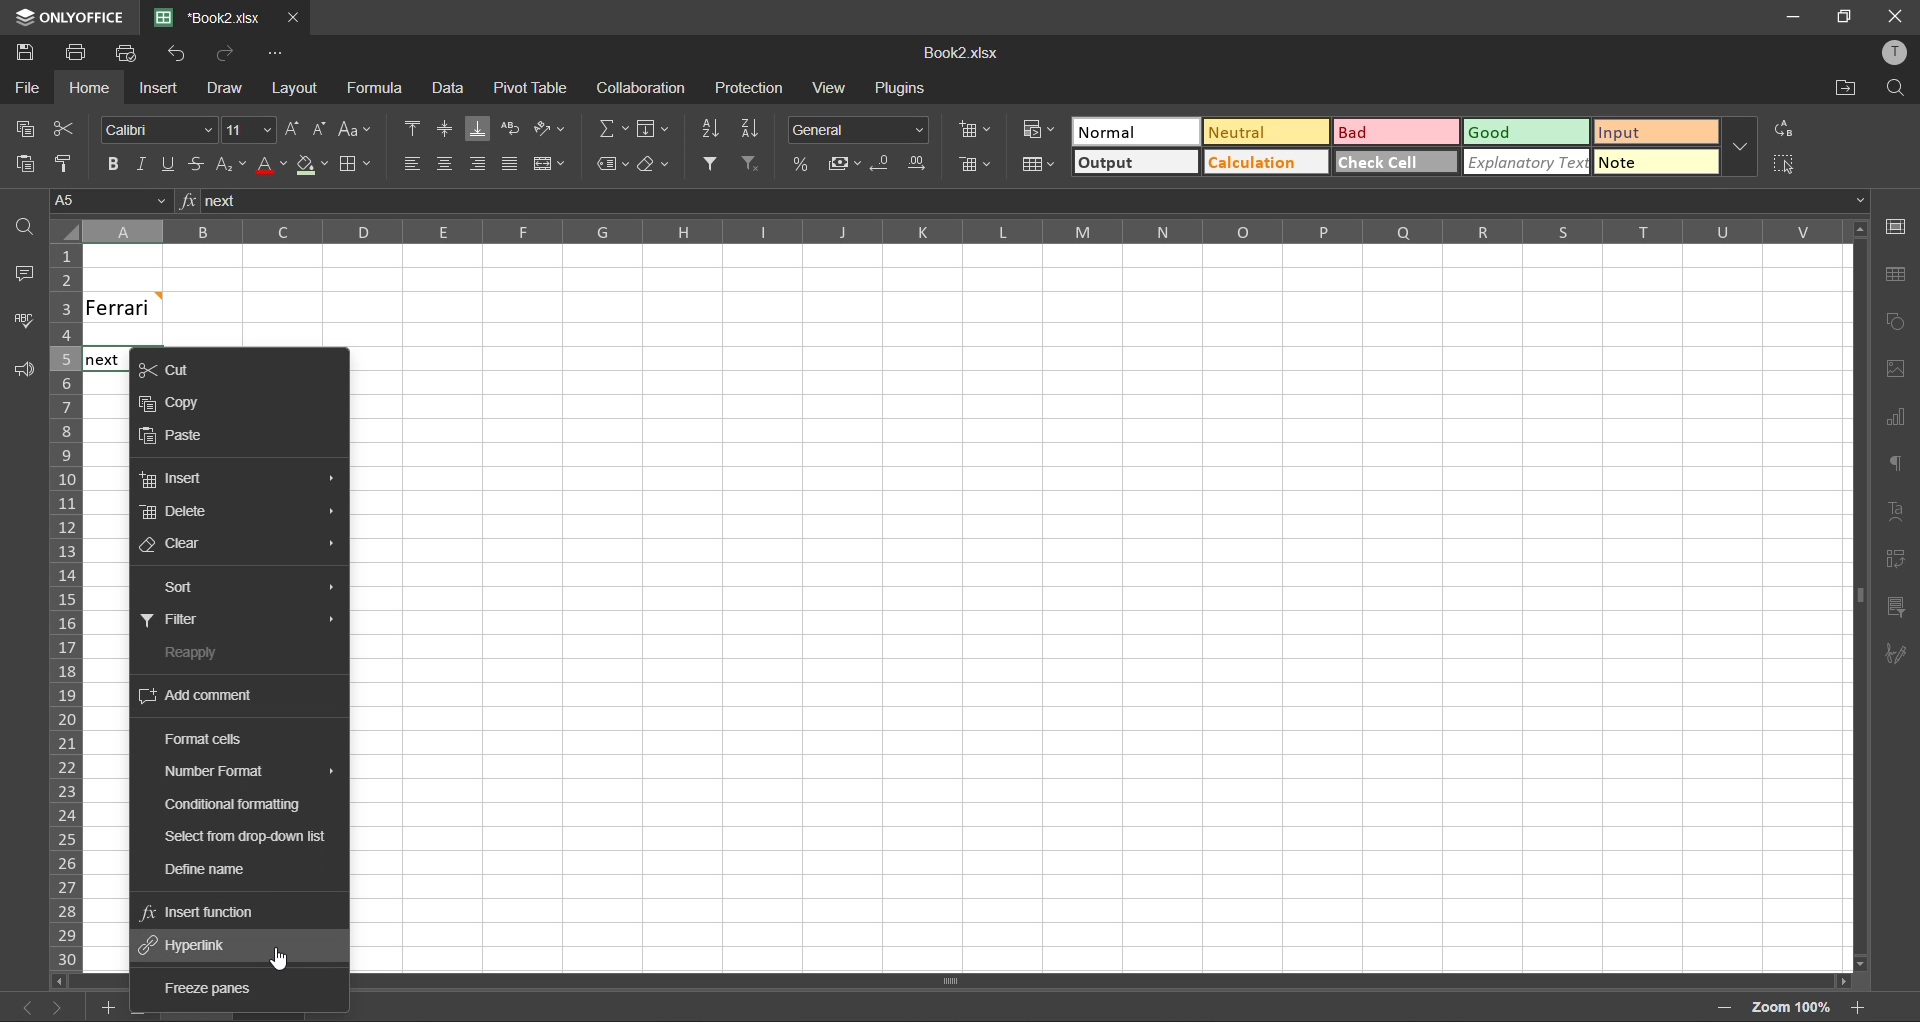 This screenshot has width=1920, height=1022. Describe the element at coordinates (1892, 52) in the screenshot. I see `profile` at that location.